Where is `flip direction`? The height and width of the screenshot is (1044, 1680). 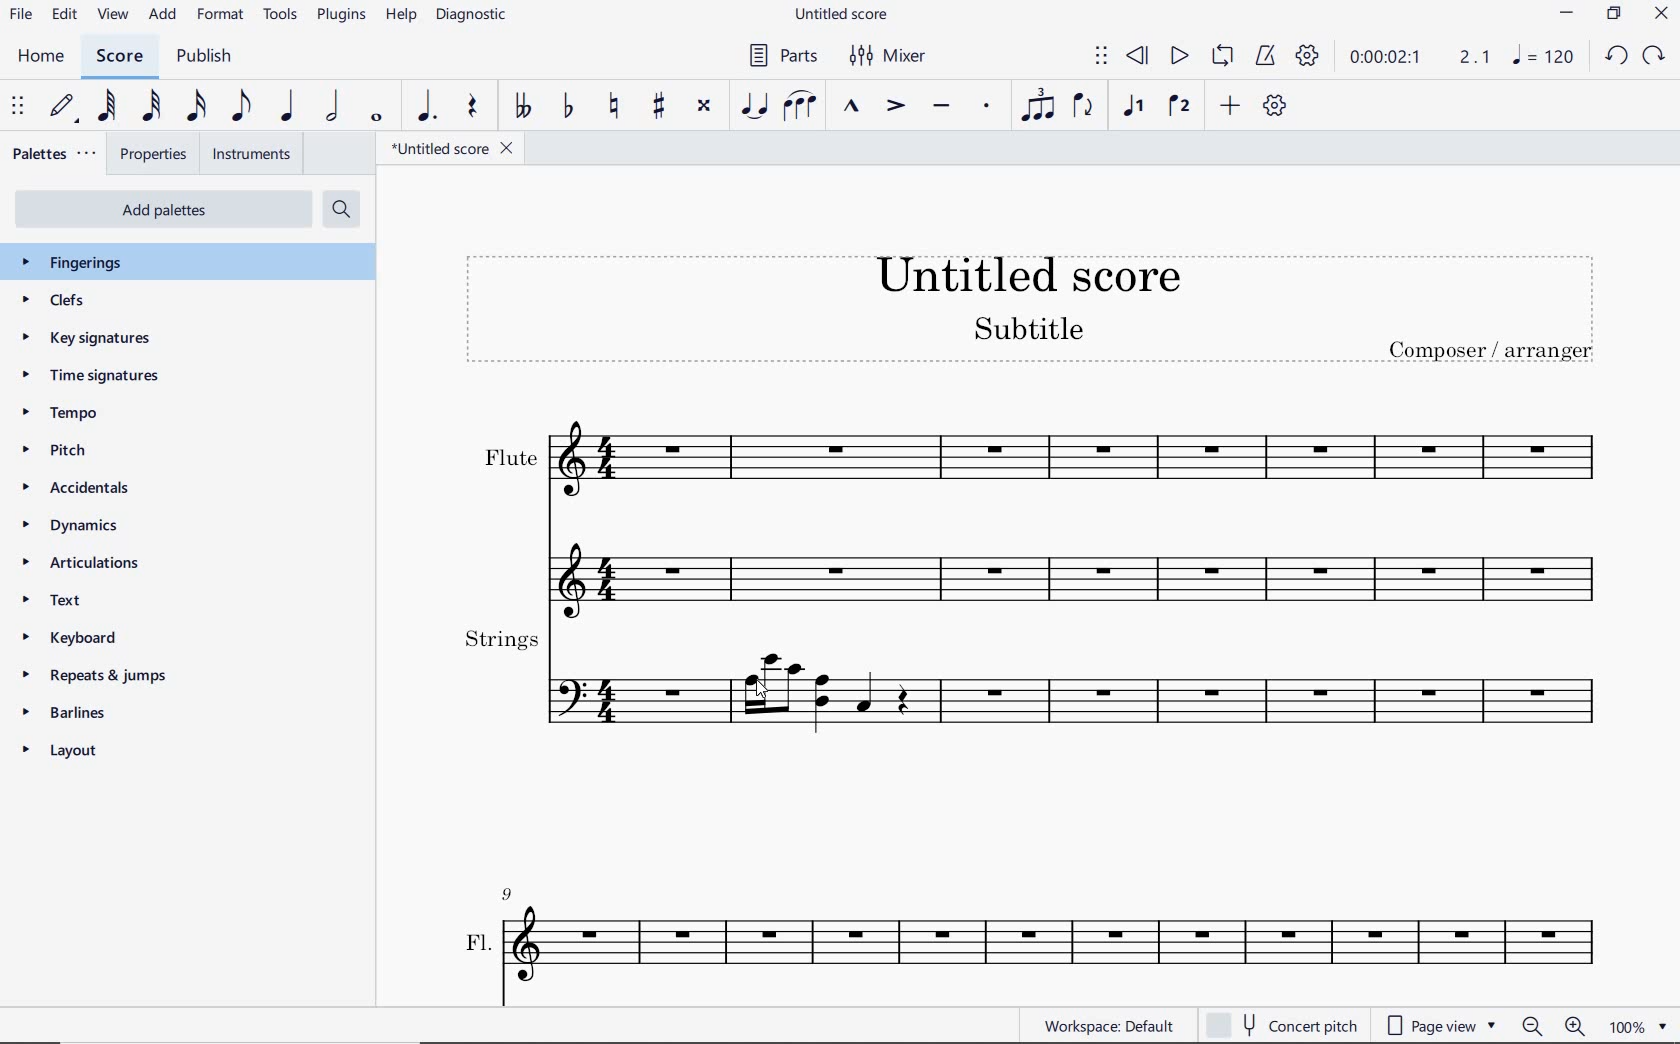
flip direction is located at coordinates (1085, 107).